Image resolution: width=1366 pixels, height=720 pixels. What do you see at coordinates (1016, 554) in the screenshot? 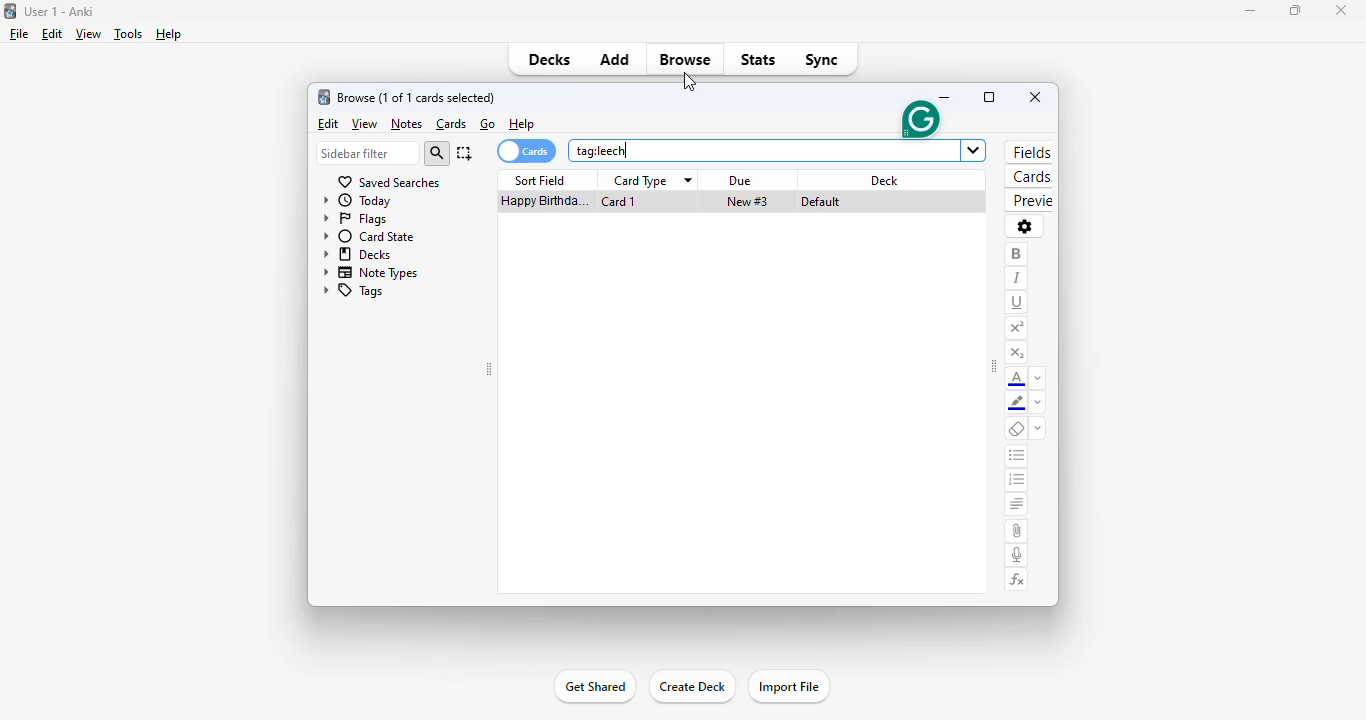
I see `record audio` at bounding box center [1016, 554].